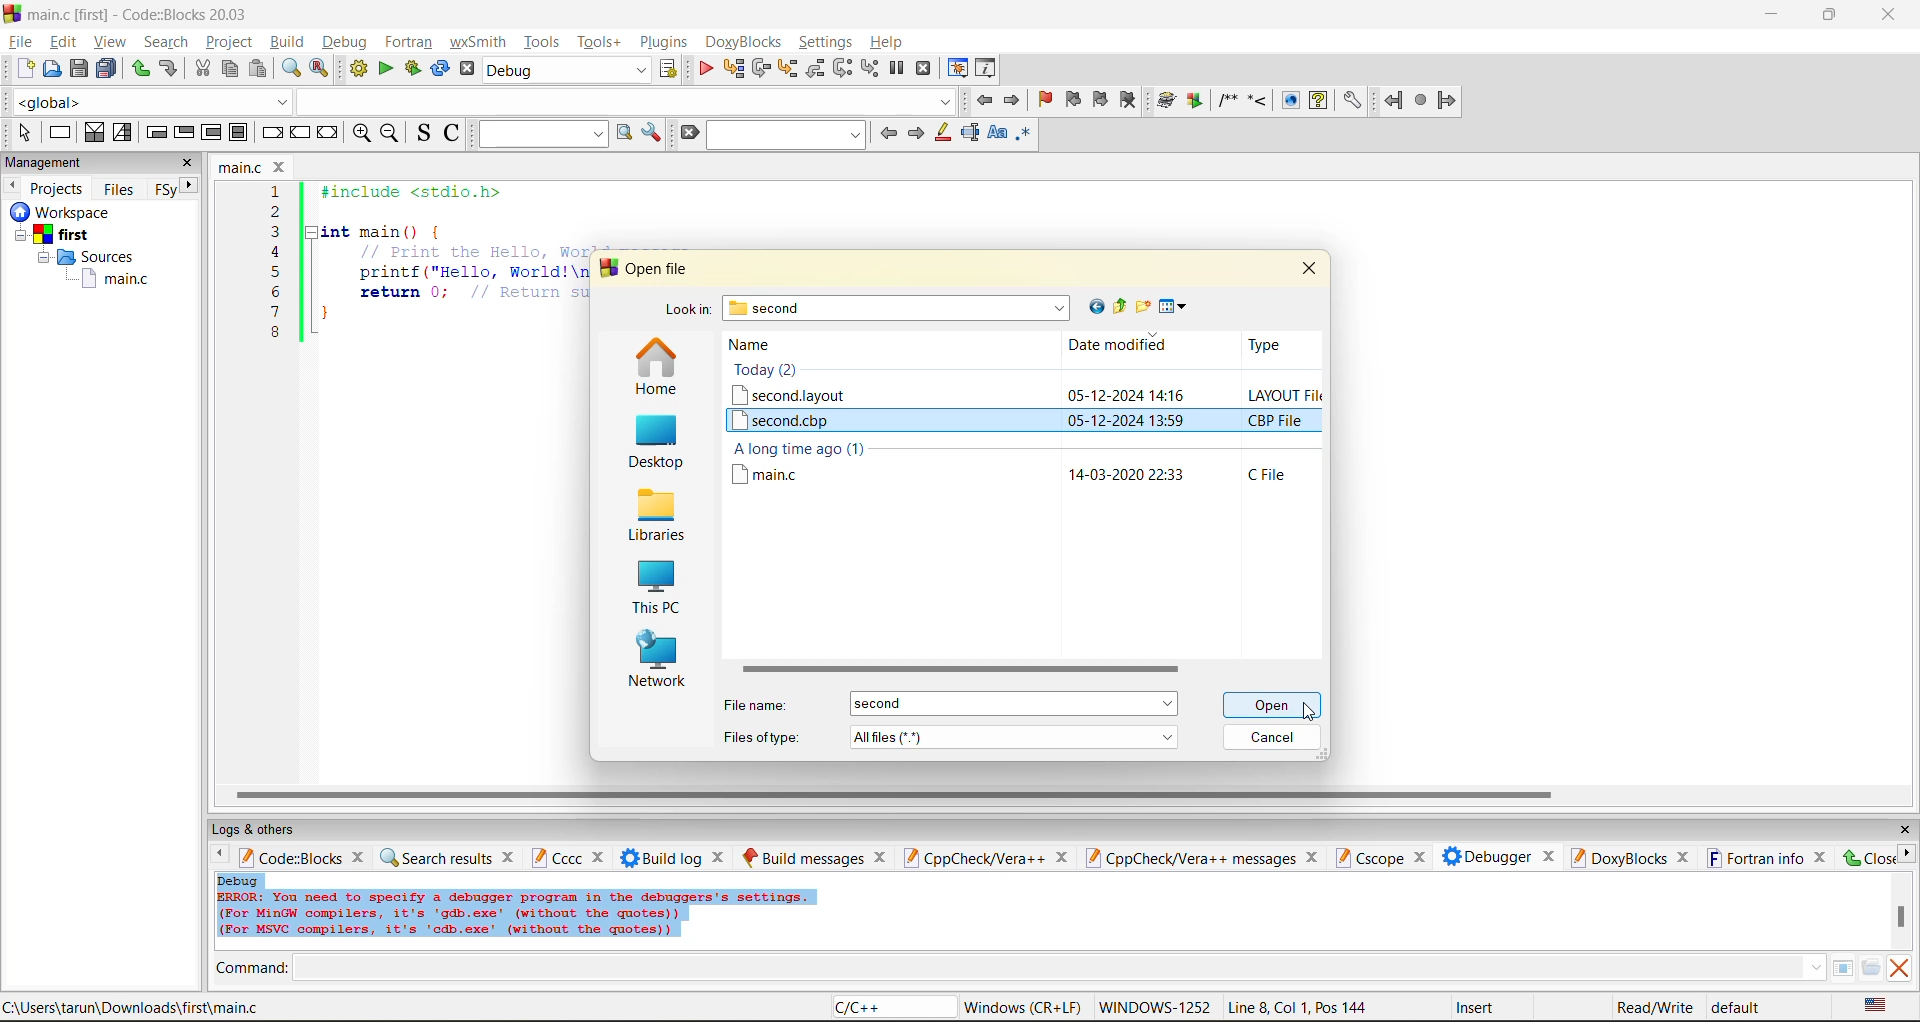  What do you see at coordinates (1617, 857) in the screenshot?
I see `doxyblocks` at bounding box center [1617, 857].